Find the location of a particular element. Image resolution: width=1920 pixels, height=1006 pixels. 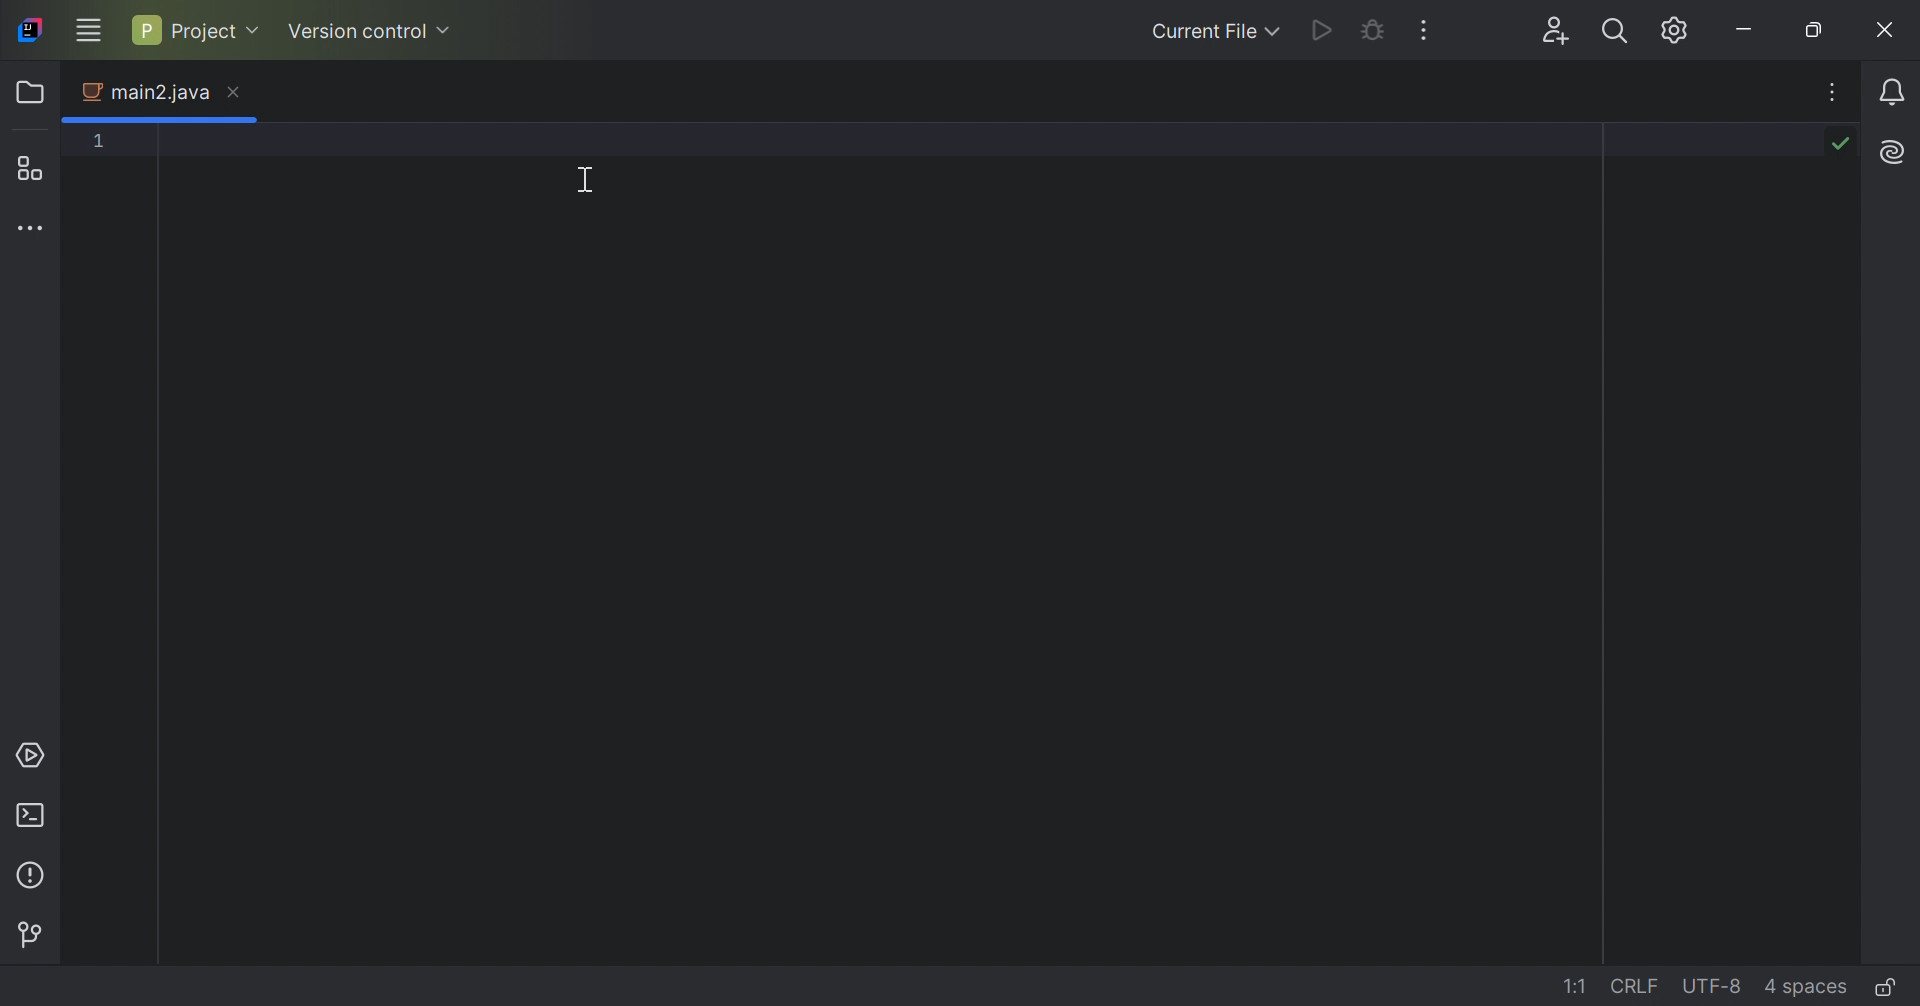

Main Menu is located at coordinates (88, 30).